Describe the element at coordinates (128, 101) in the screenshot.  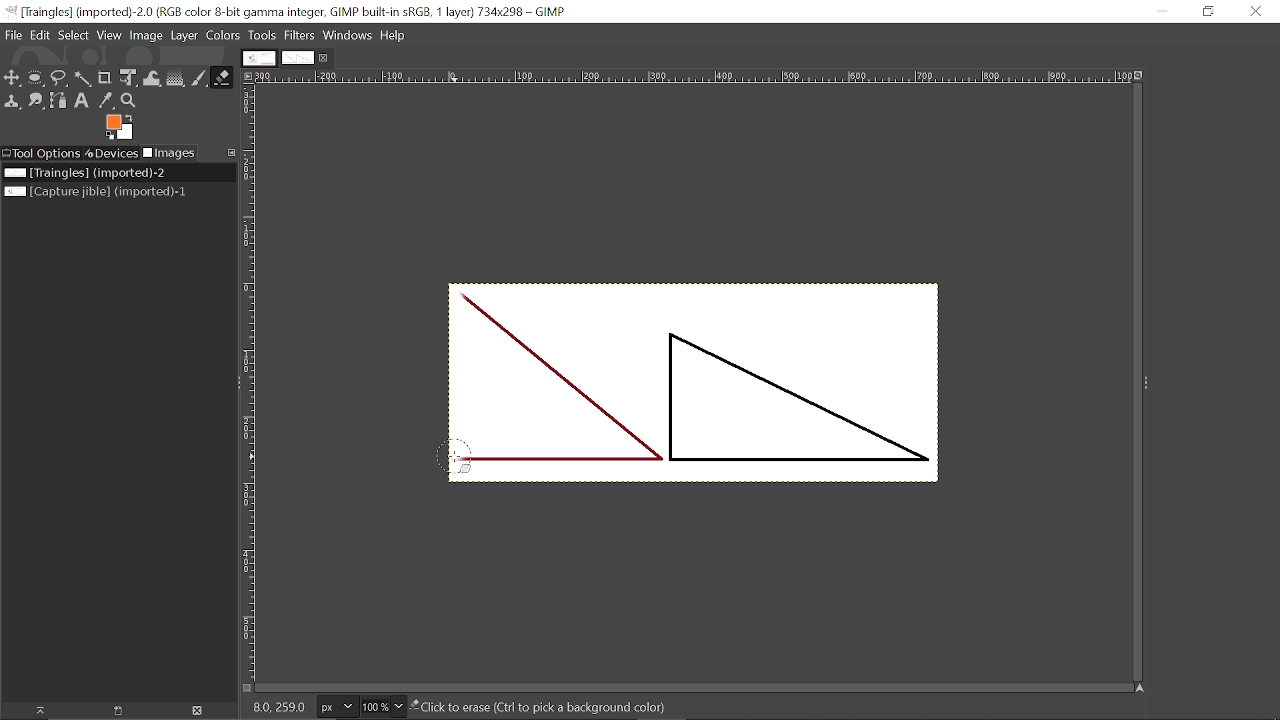
I see `Zoom tool` at that location.